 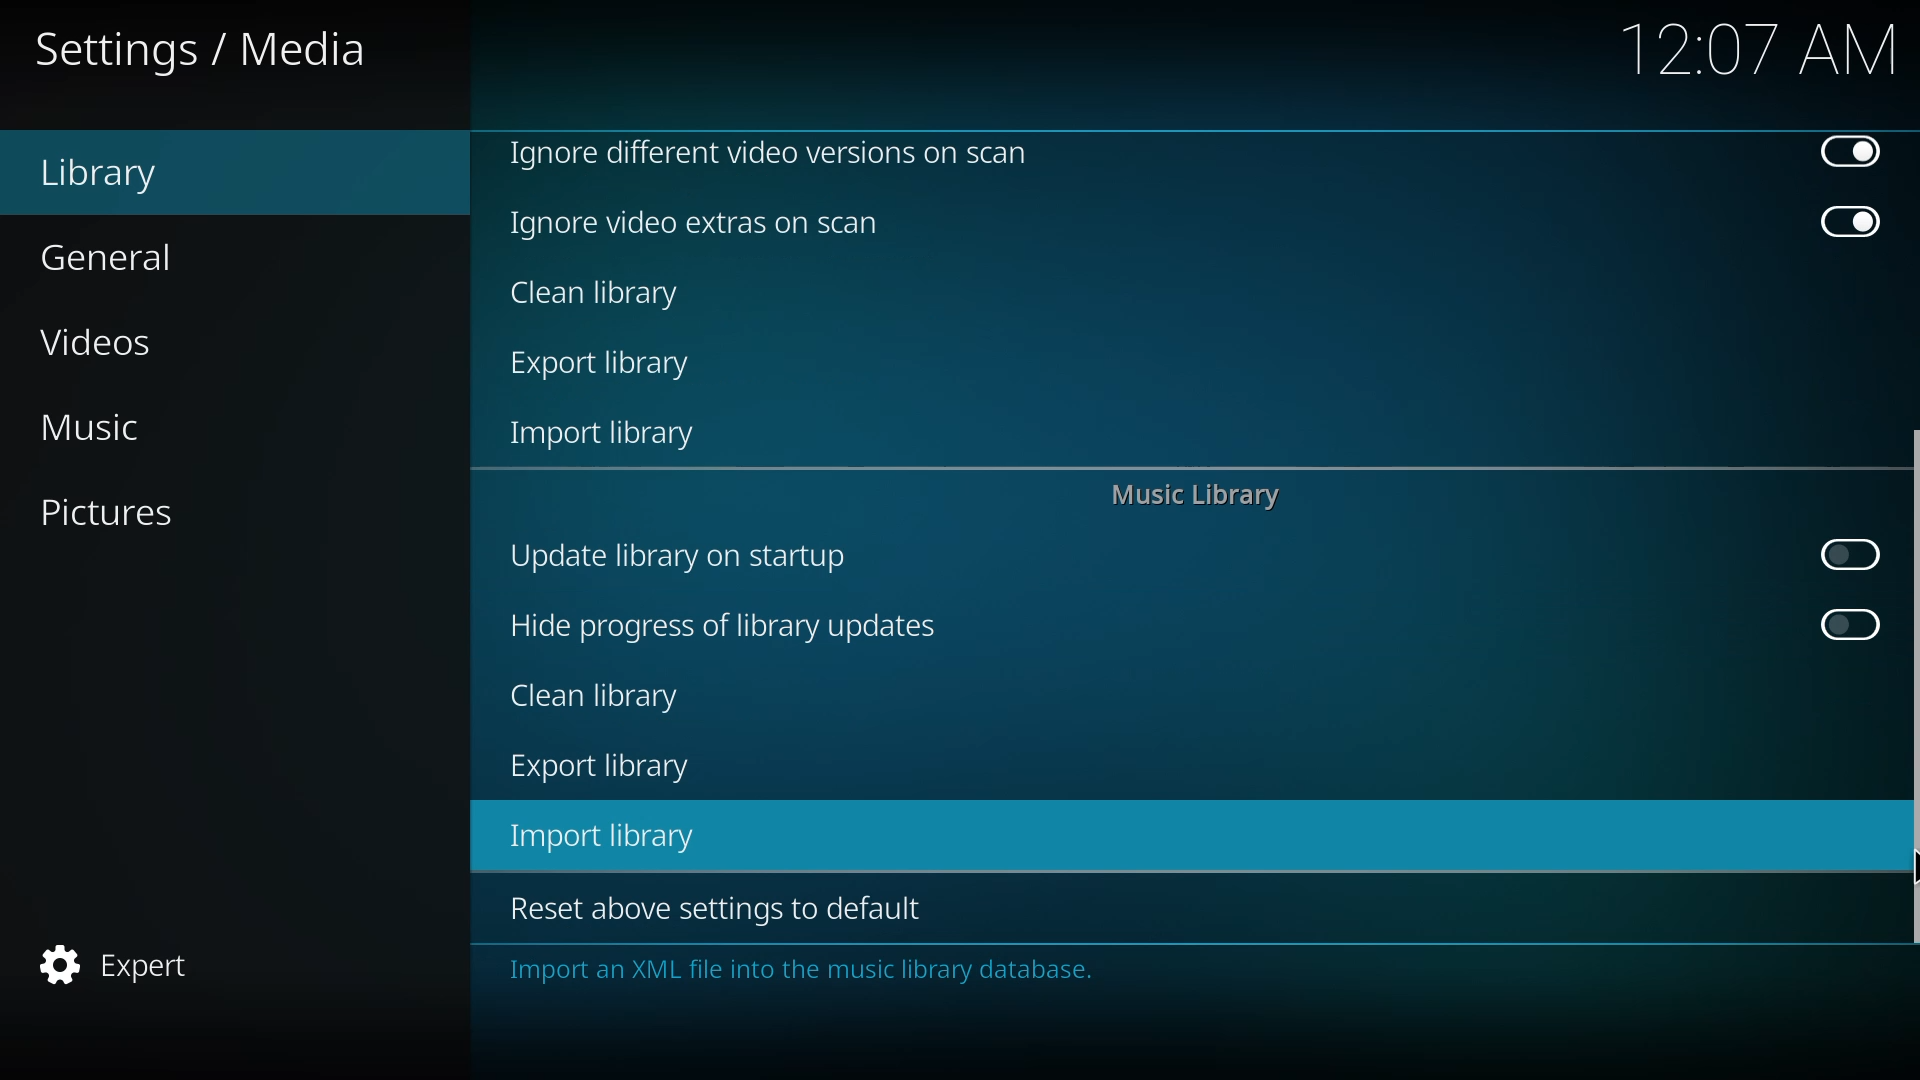 I want to click on time, so click(x=1761, y=48).